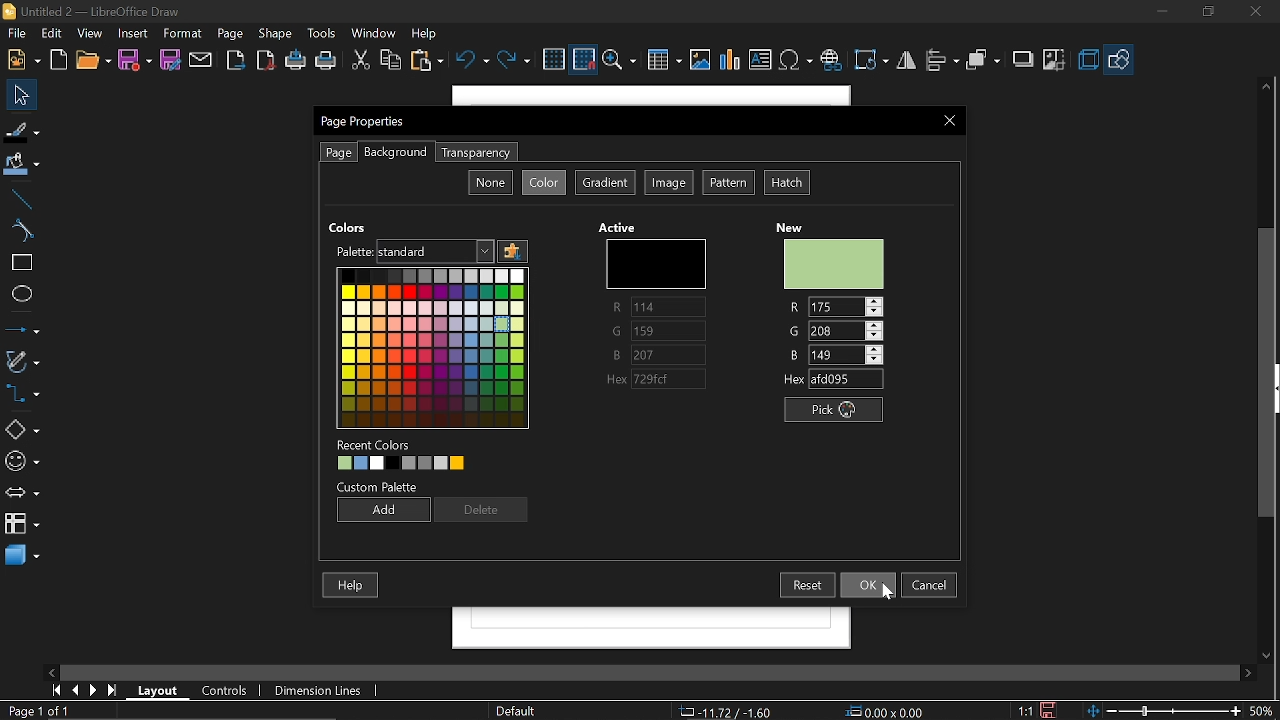  What do you see at coordinates (620, 227) in the screenshot?
I see `Active` at bounding box center [620, 227].